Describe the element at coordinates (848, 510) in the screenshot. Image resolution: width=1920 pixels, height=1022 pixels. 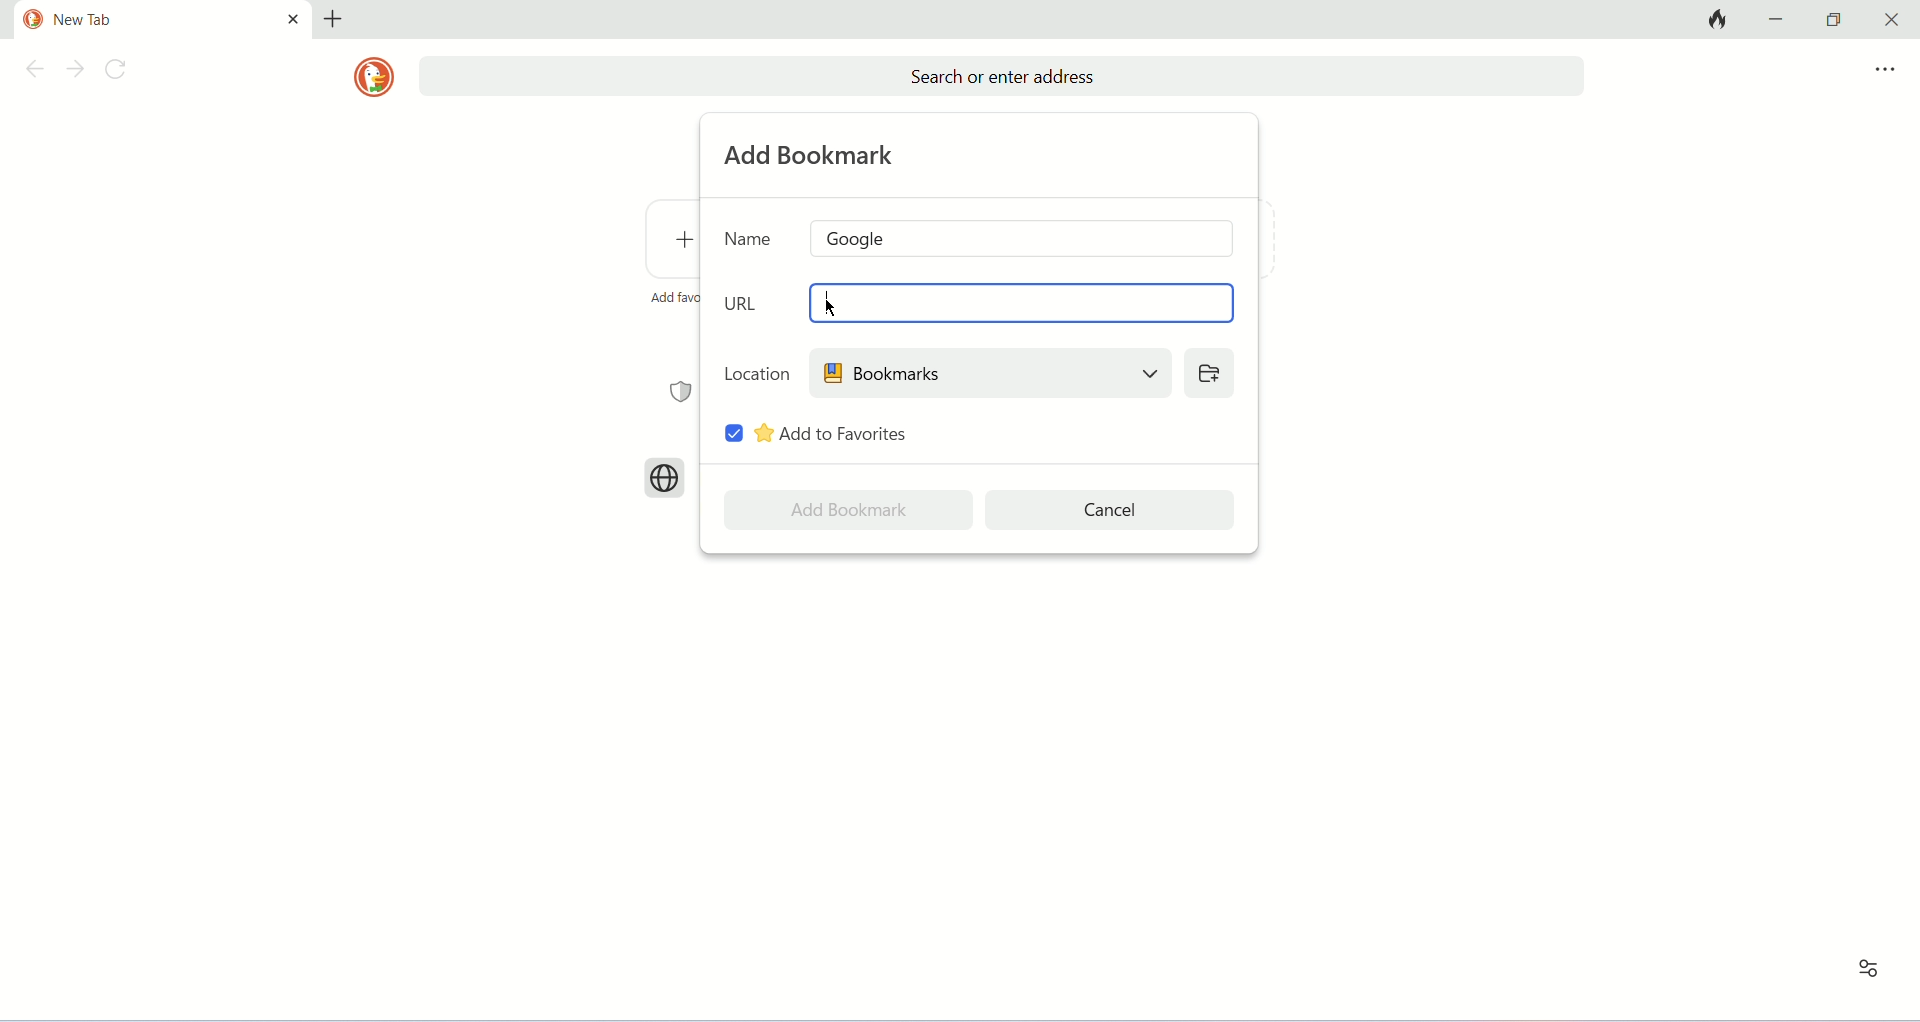
I see `add bookmark` at that location.